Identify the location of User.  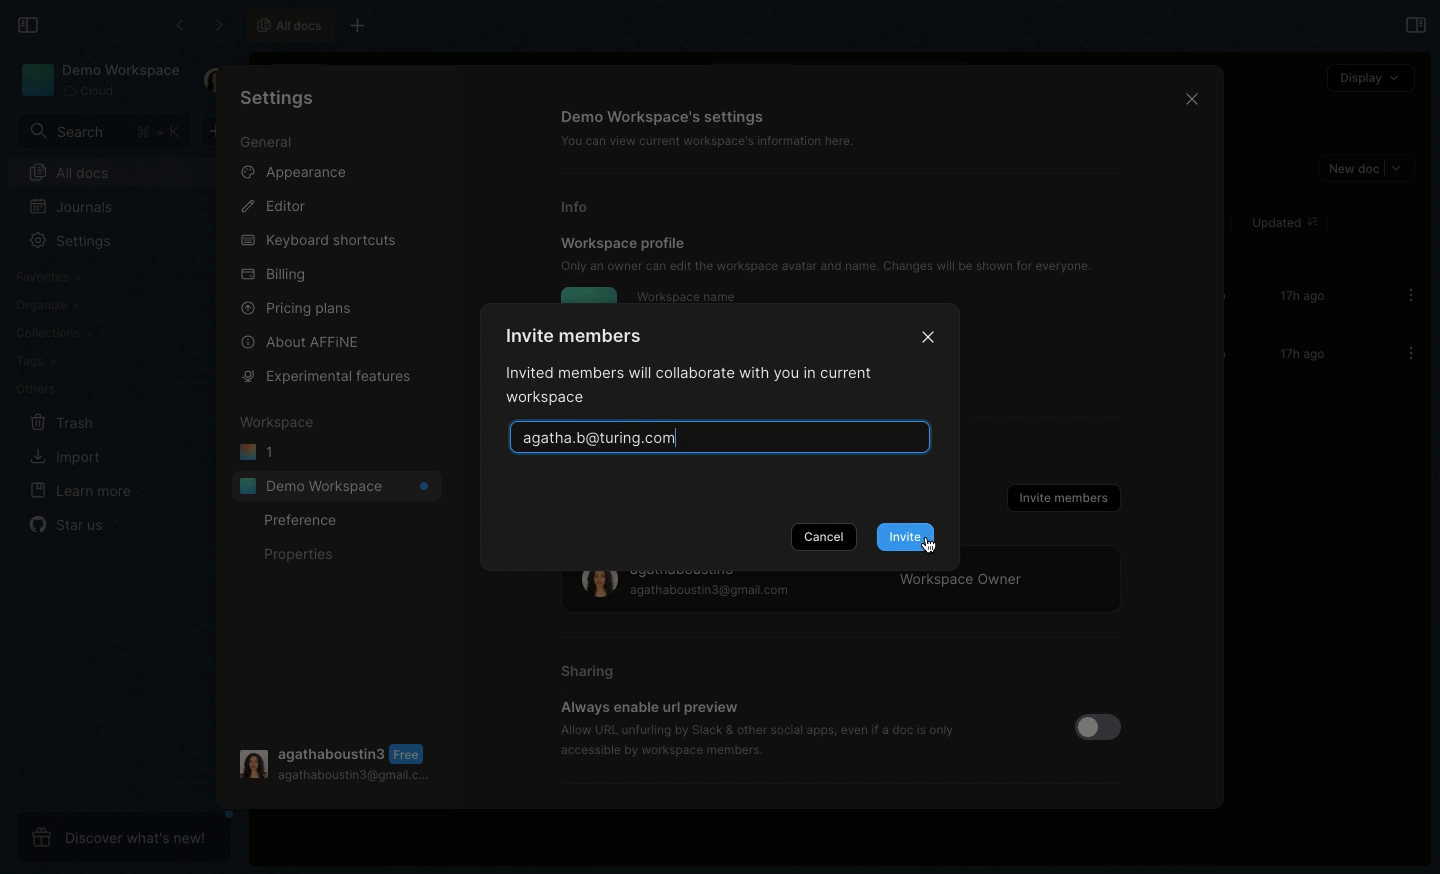
(214, 81).